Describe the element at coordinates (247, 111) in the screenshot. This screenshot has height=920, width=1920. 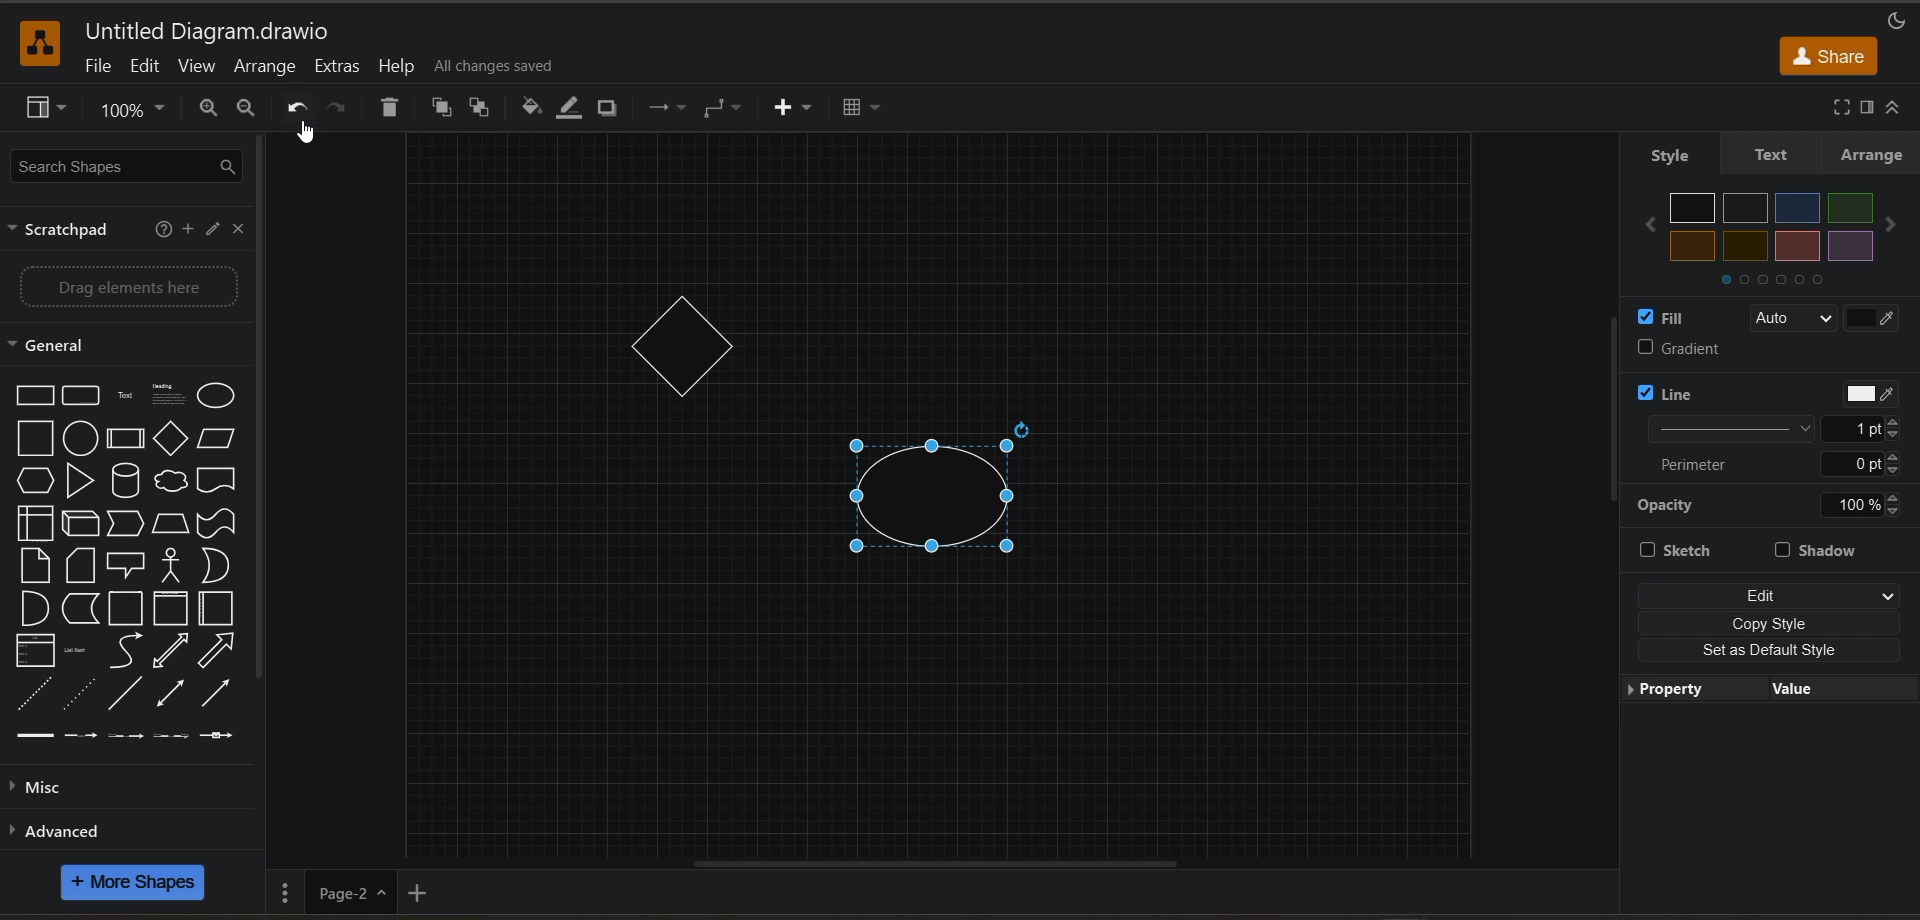
I see `zoom out` at that location.